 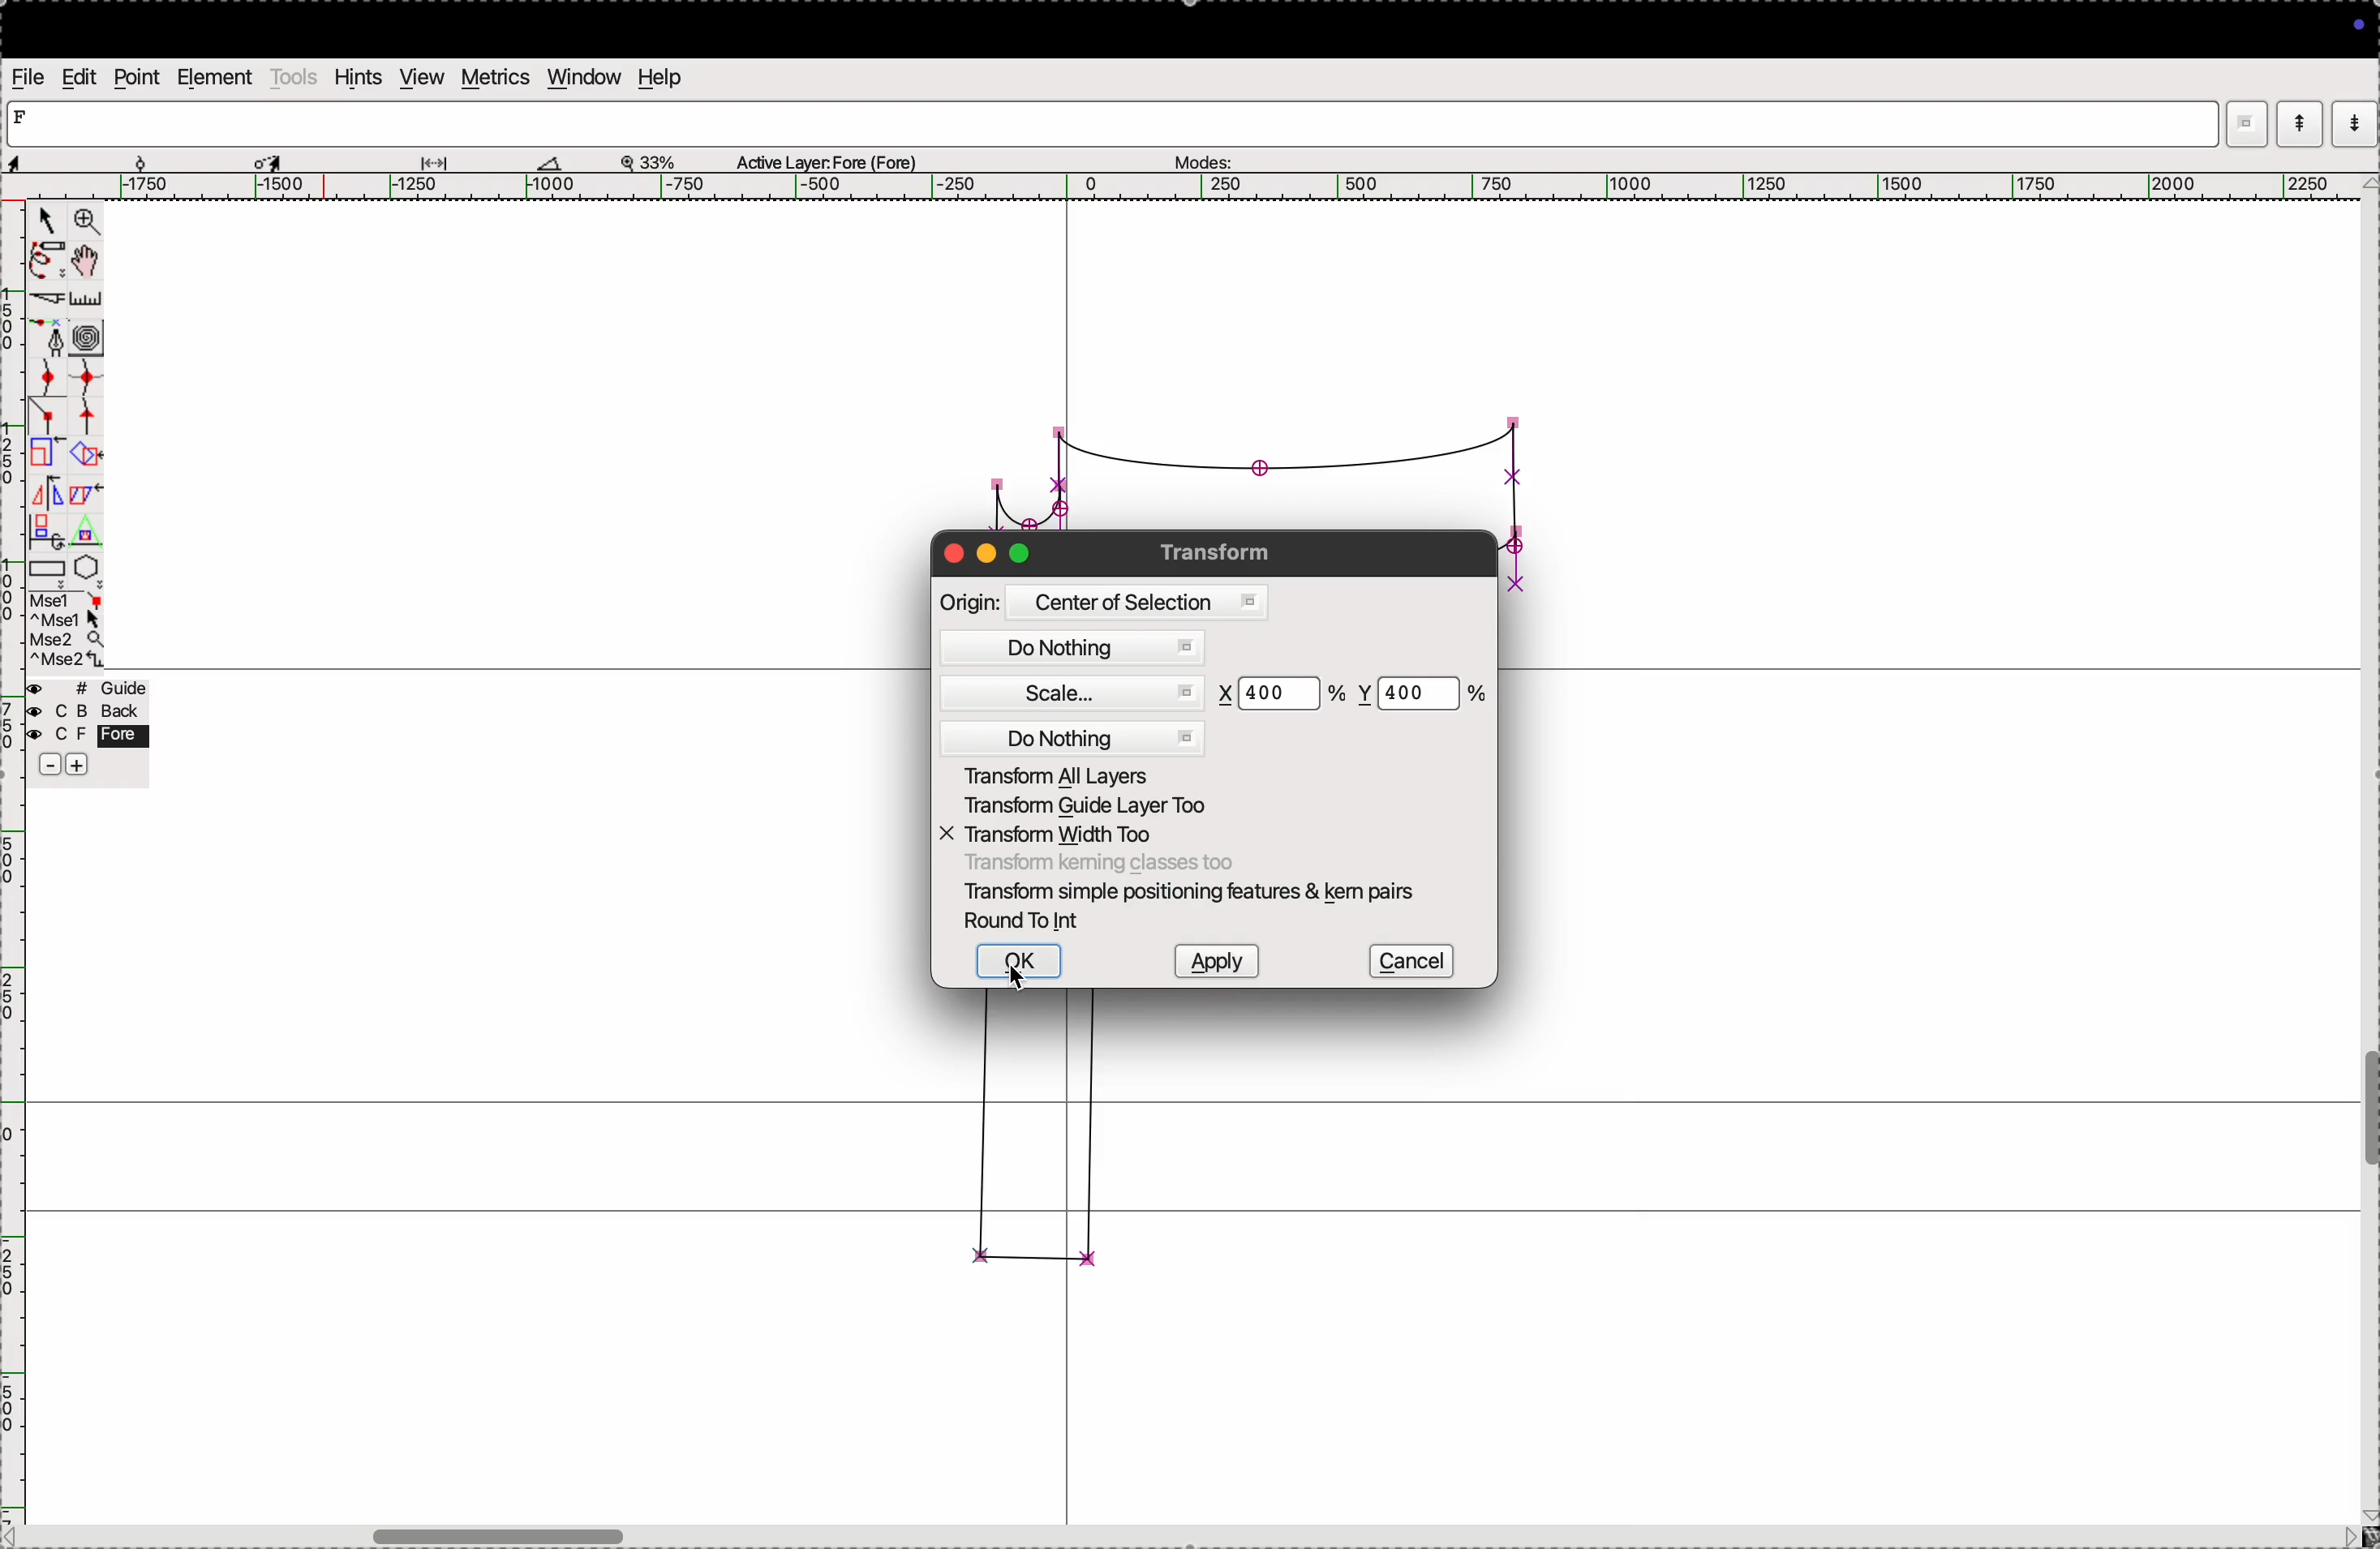 What do you see at coordinates (87, 223) in the screenshot?
I see `zoom` at bounding box center [87, 223].